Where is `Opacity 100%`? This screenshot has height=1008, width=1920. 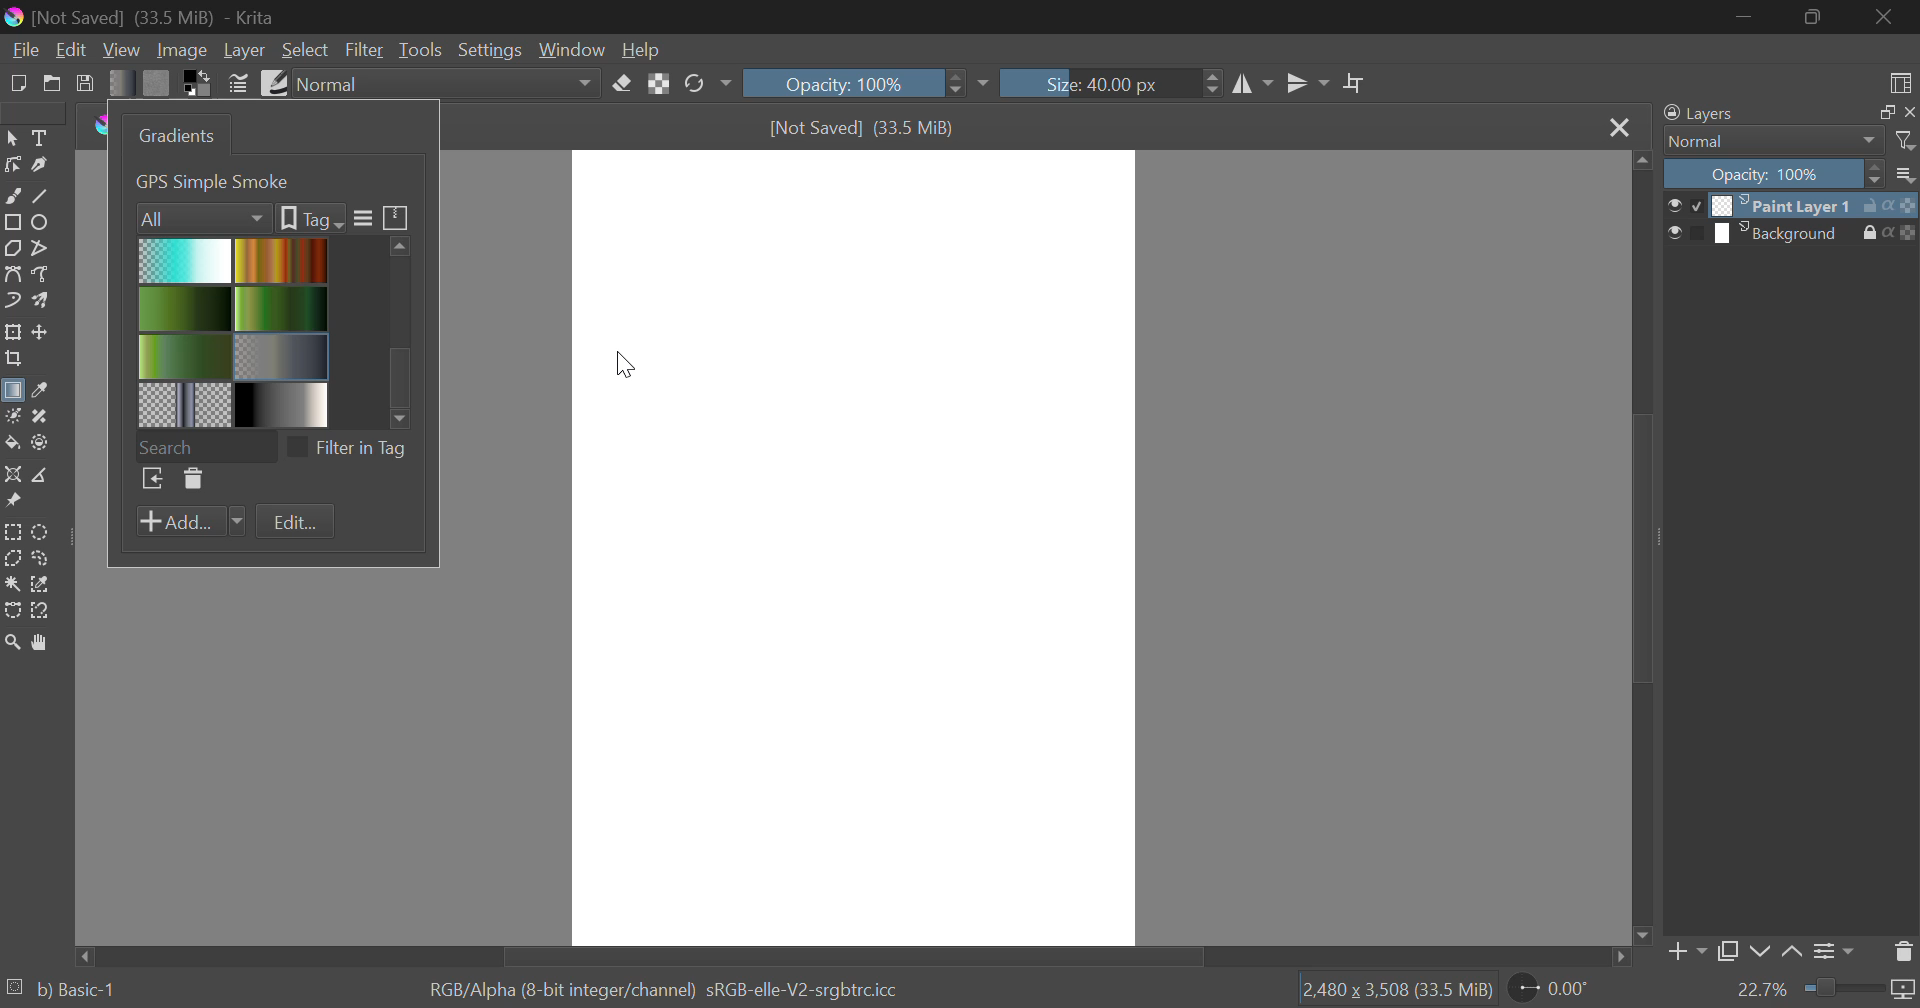
Opacity 100% is located at coordinates (1771, 174).